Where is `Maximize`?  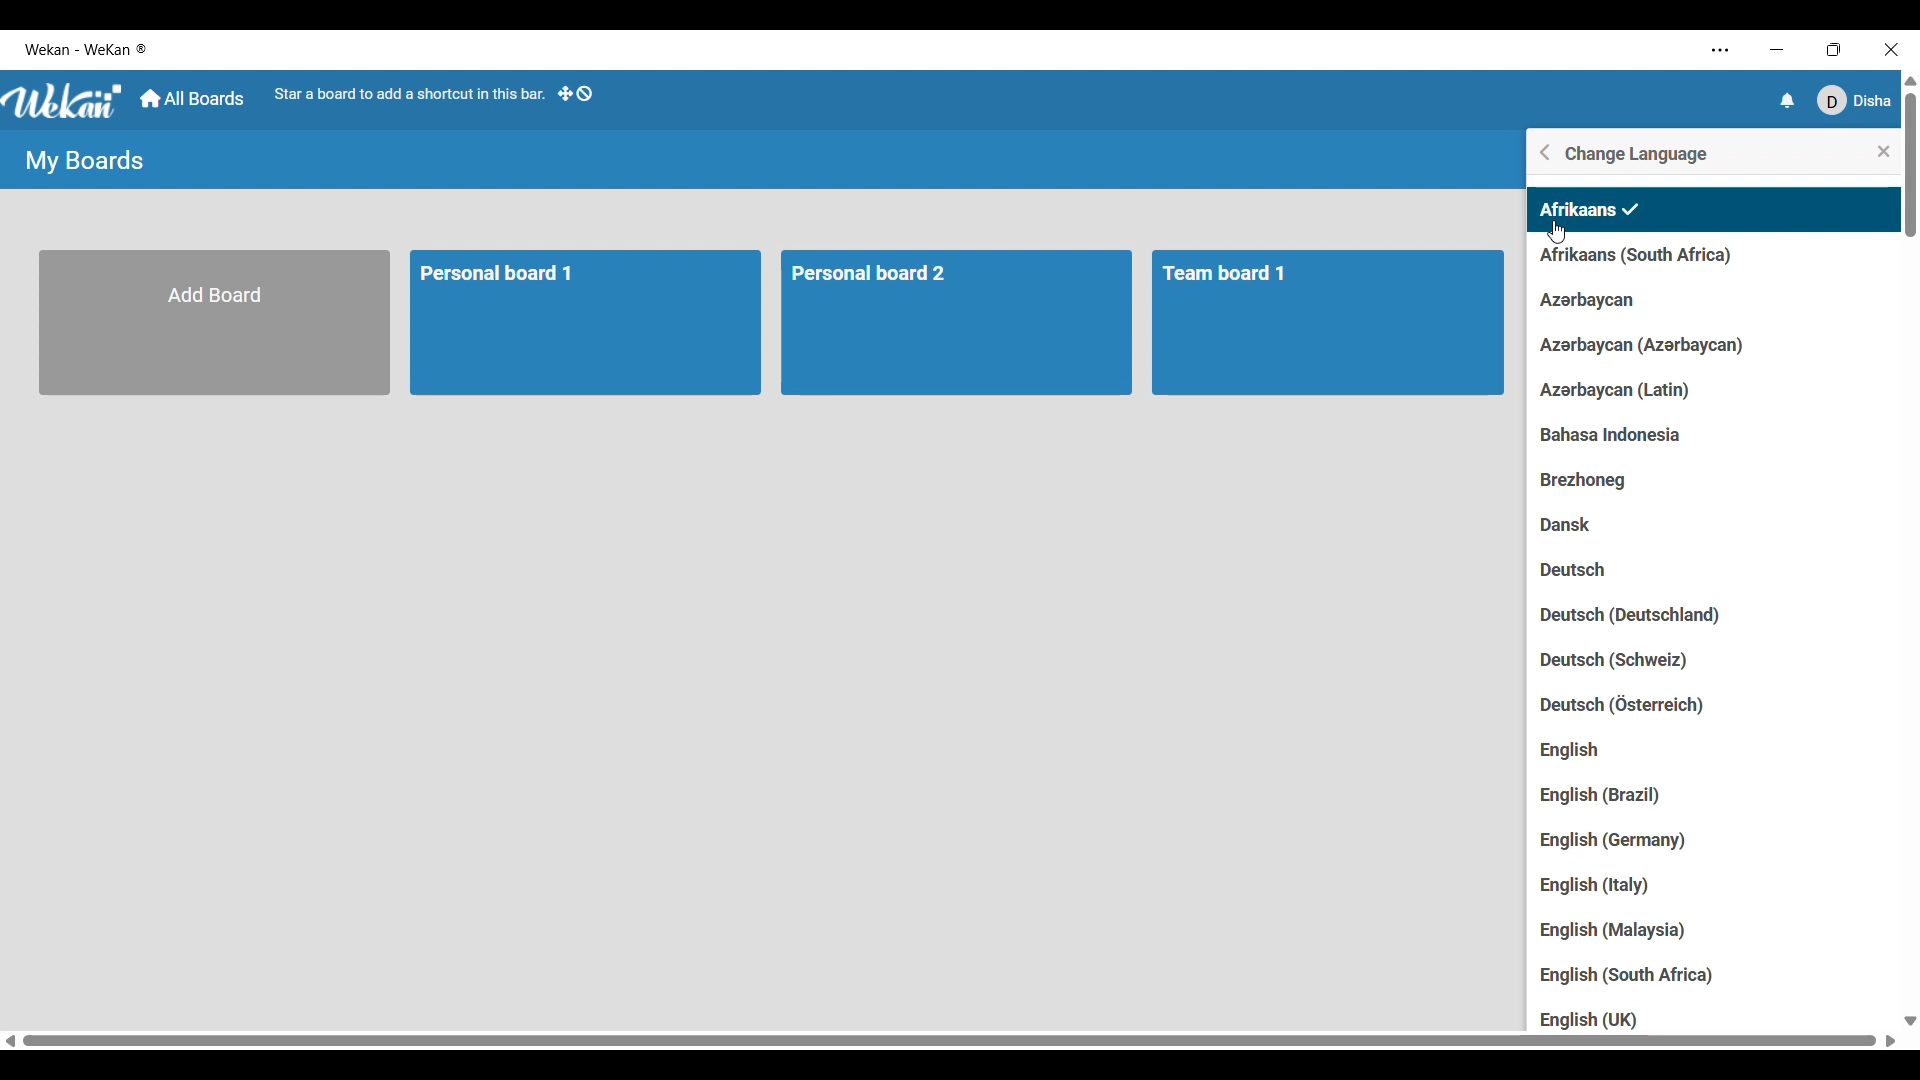
Maximize is located at coordinates (1832, 48).